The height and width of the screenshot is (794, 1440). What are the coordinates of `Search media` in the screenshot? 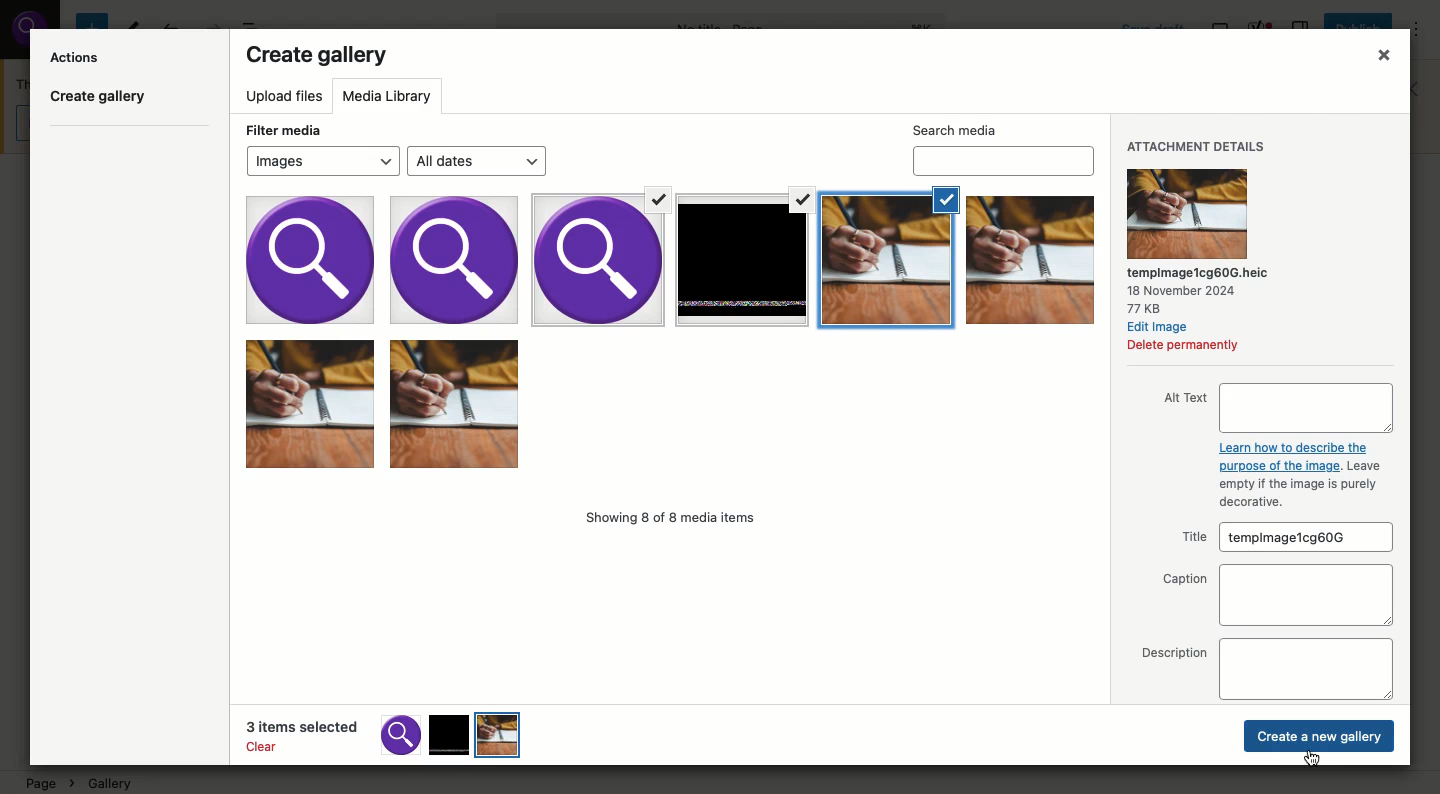 It's located at (1004, 147).